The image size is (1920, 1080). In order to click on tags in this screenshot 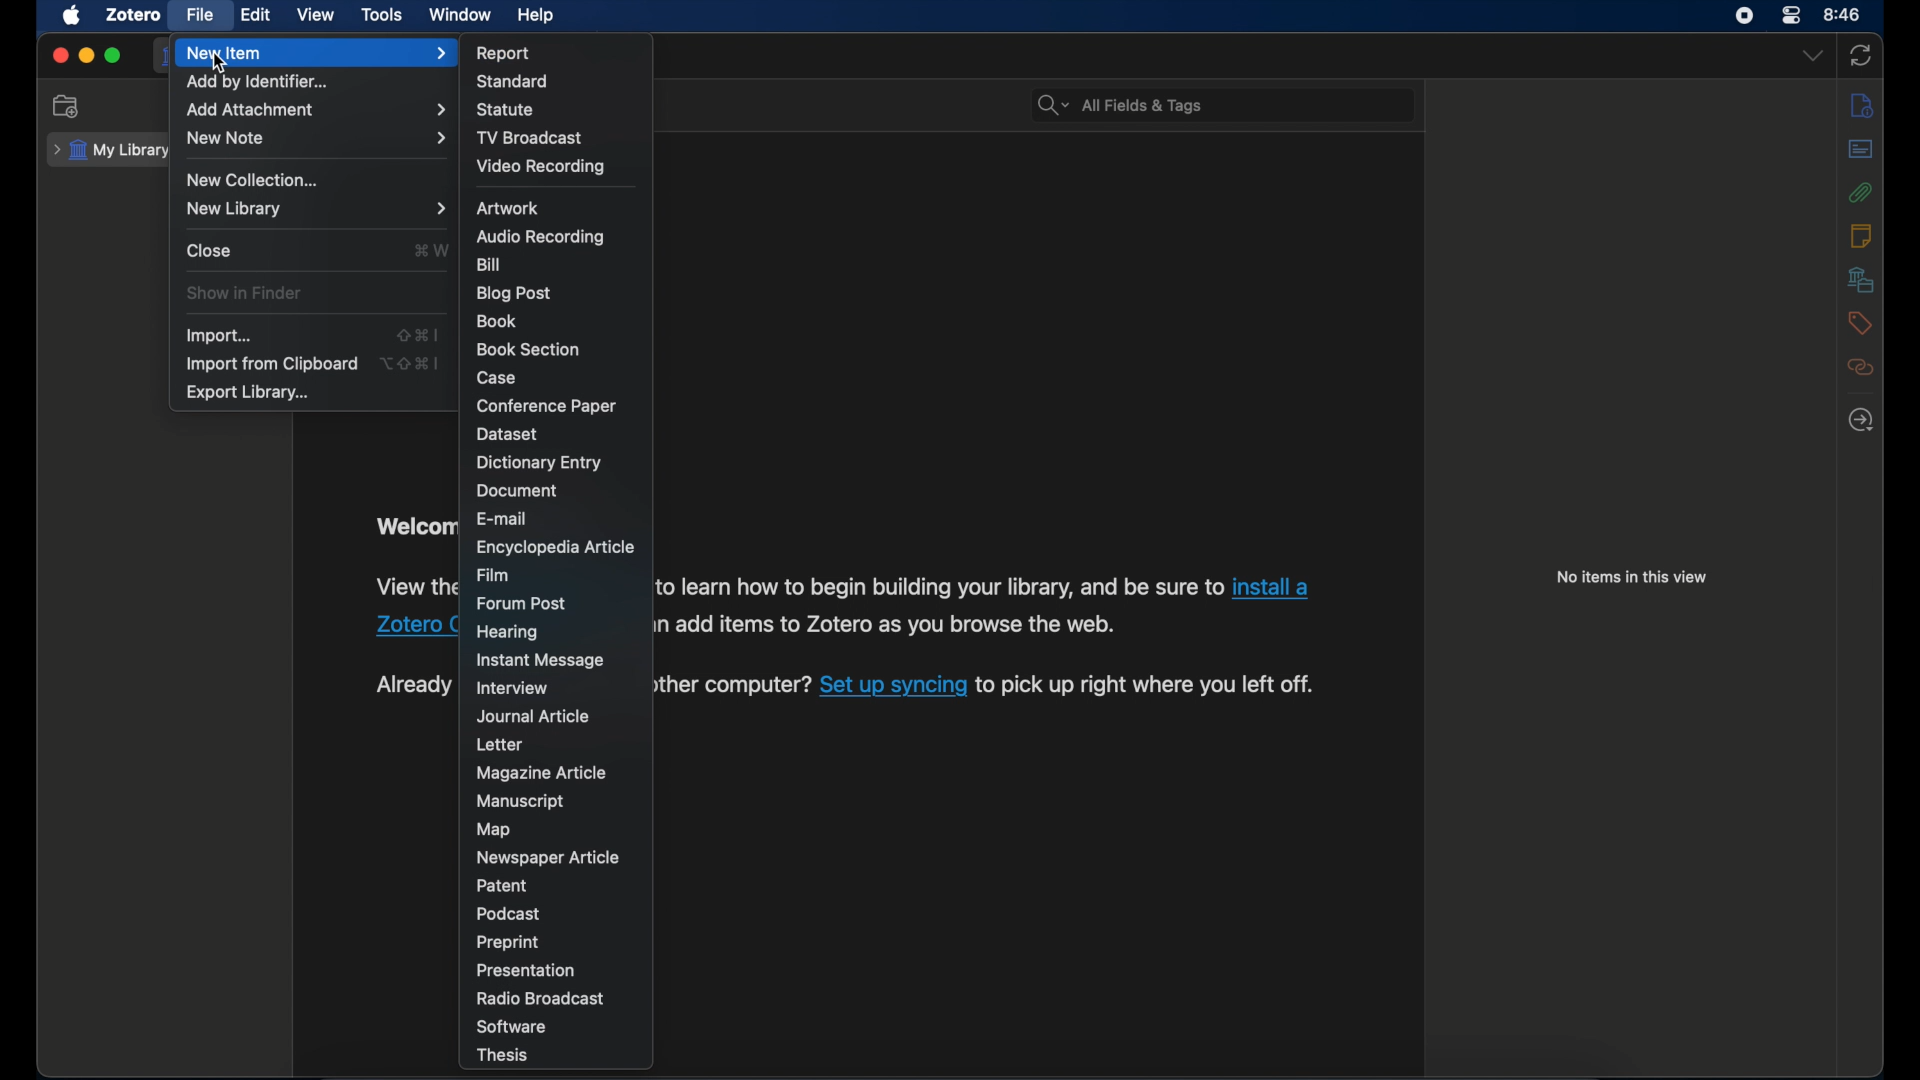, I will do `click(1860, 323)`.